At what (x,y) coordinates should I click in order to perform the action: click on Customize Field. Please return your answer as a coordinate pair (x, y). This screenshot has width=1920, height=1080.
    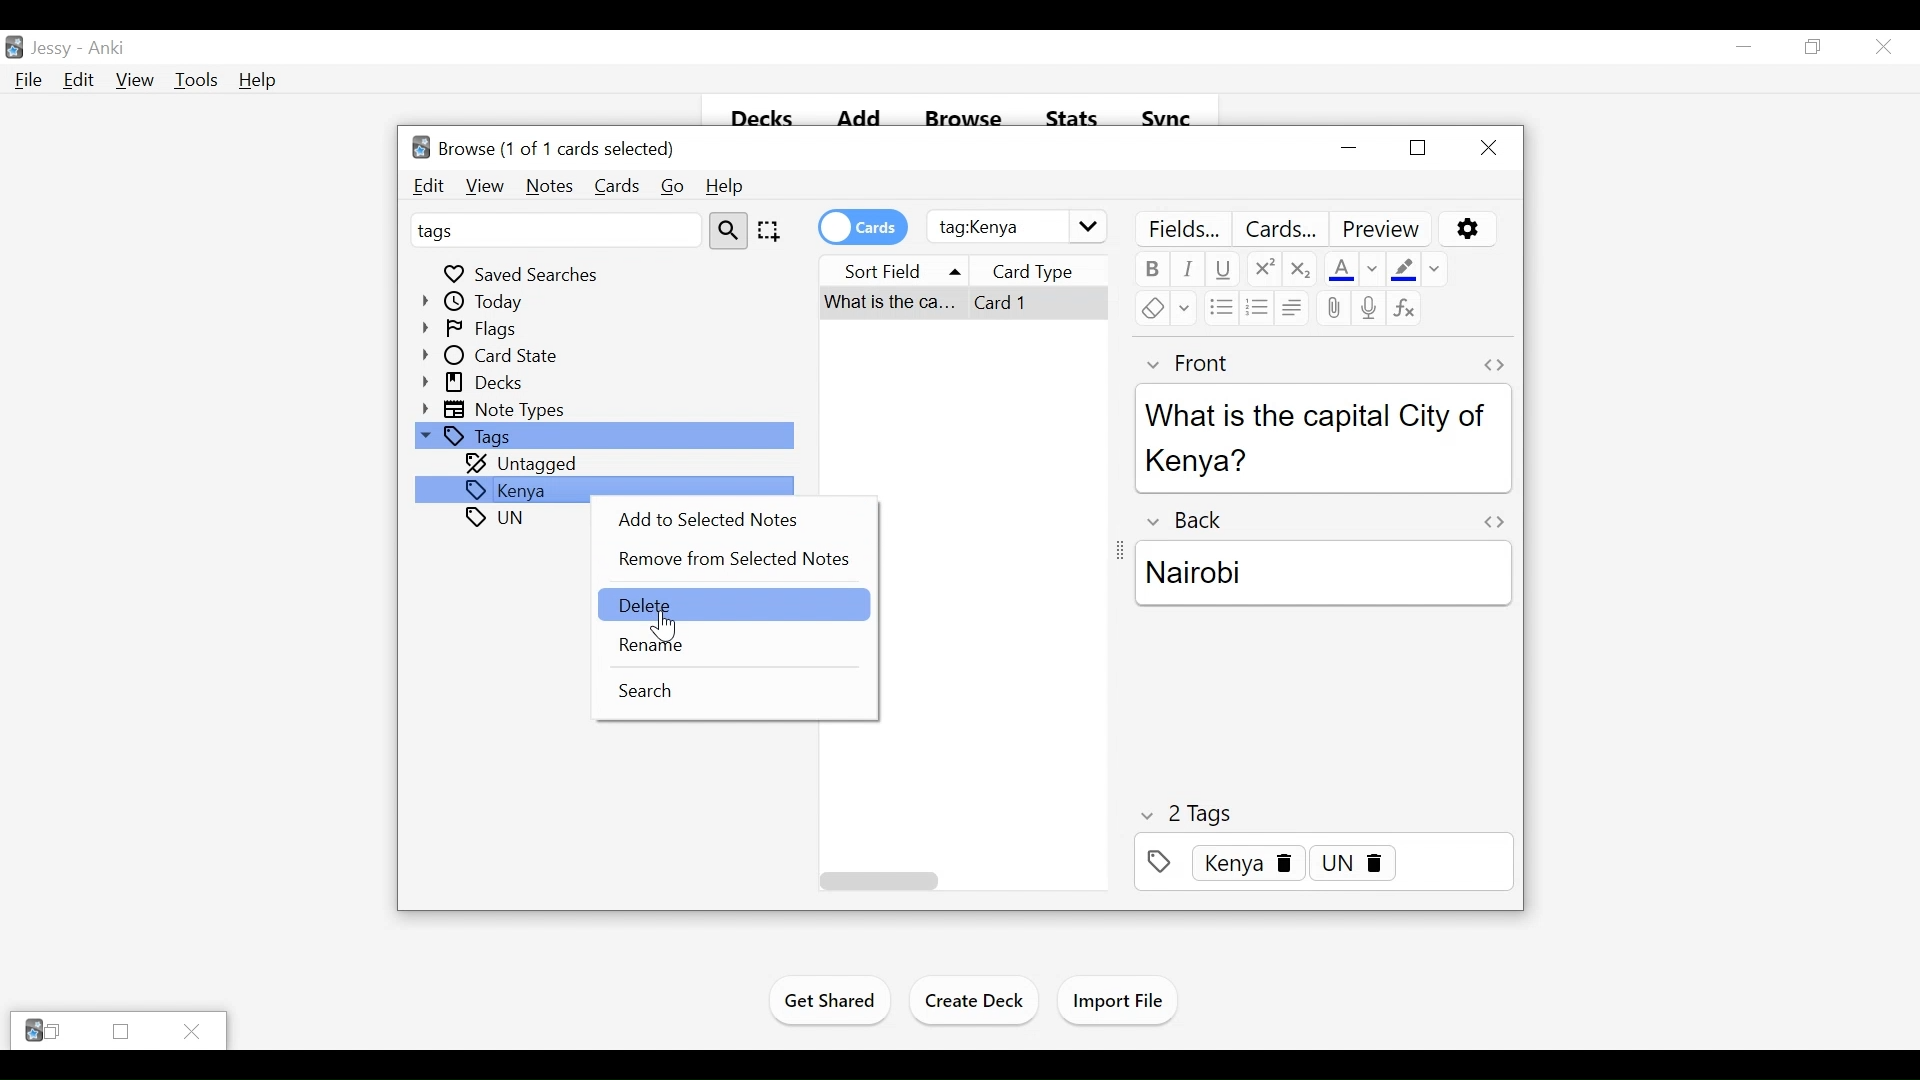
    Looking at the image, I should click on (1183, 229).